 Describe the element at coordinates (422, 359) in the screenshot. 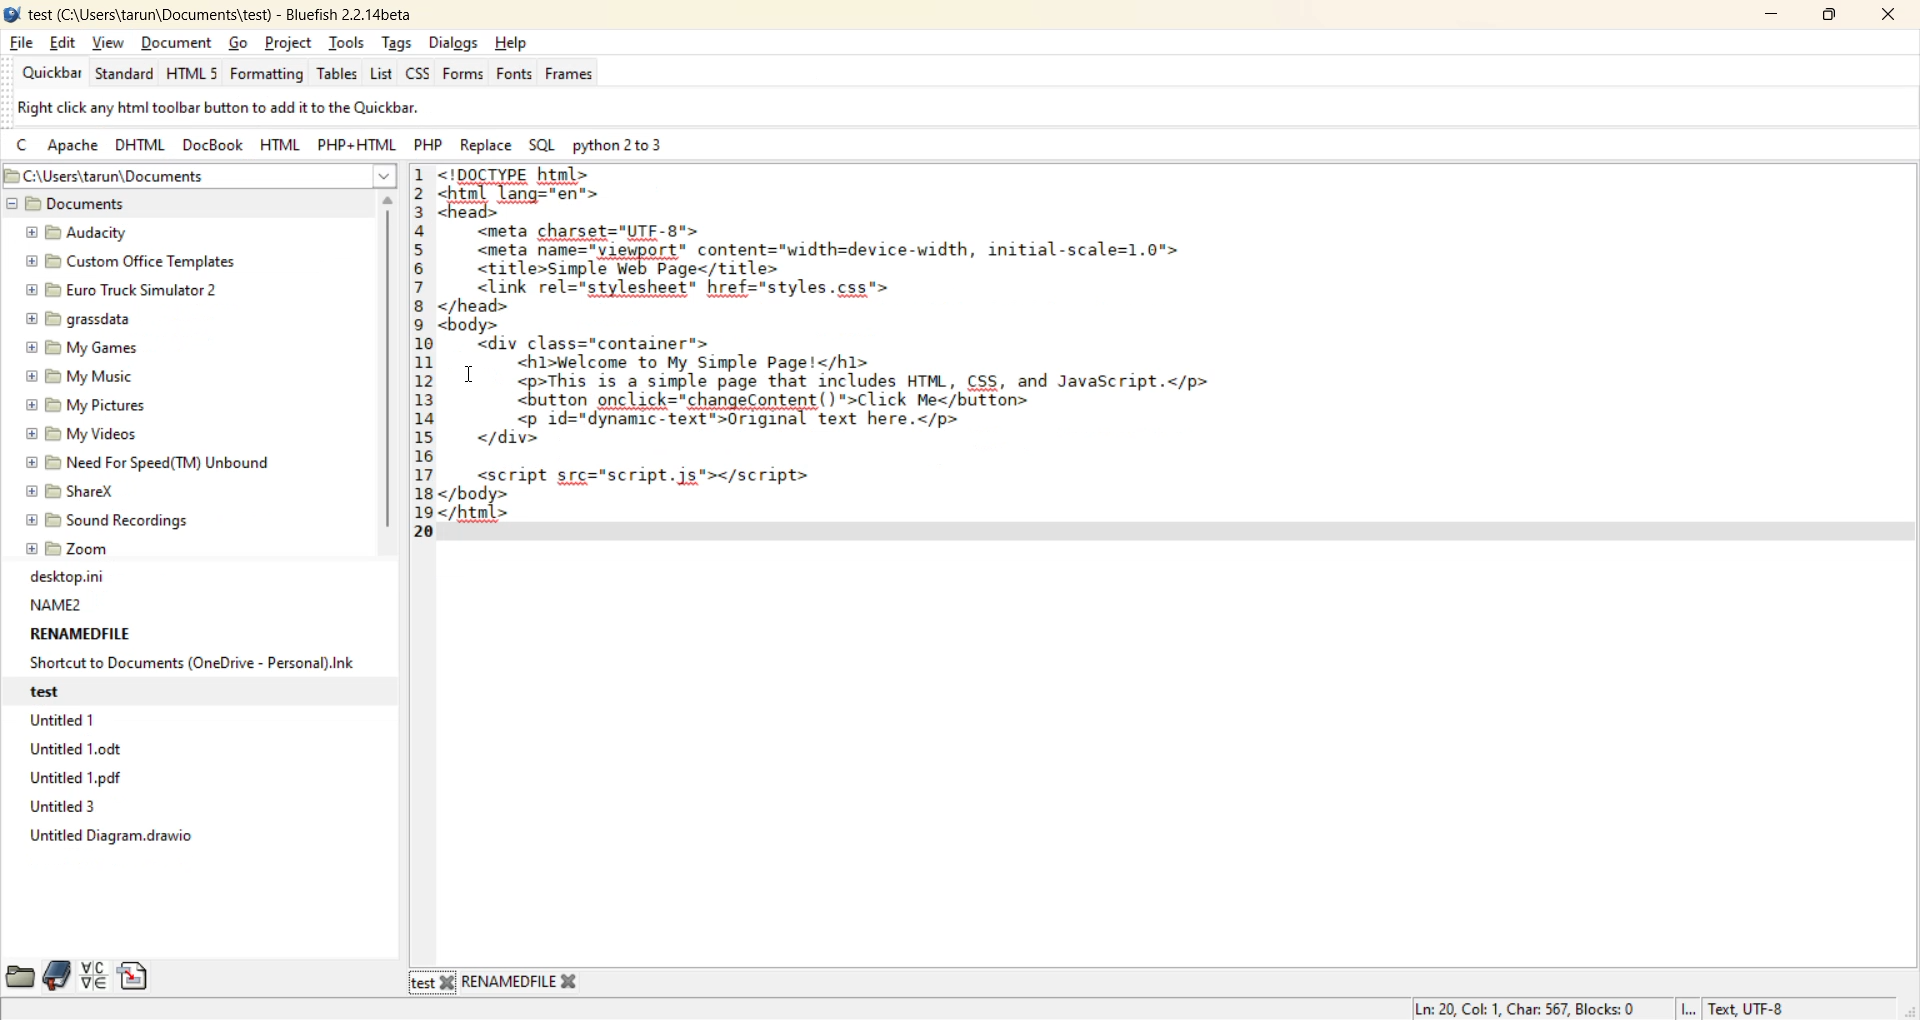

I see `line number` at that location.